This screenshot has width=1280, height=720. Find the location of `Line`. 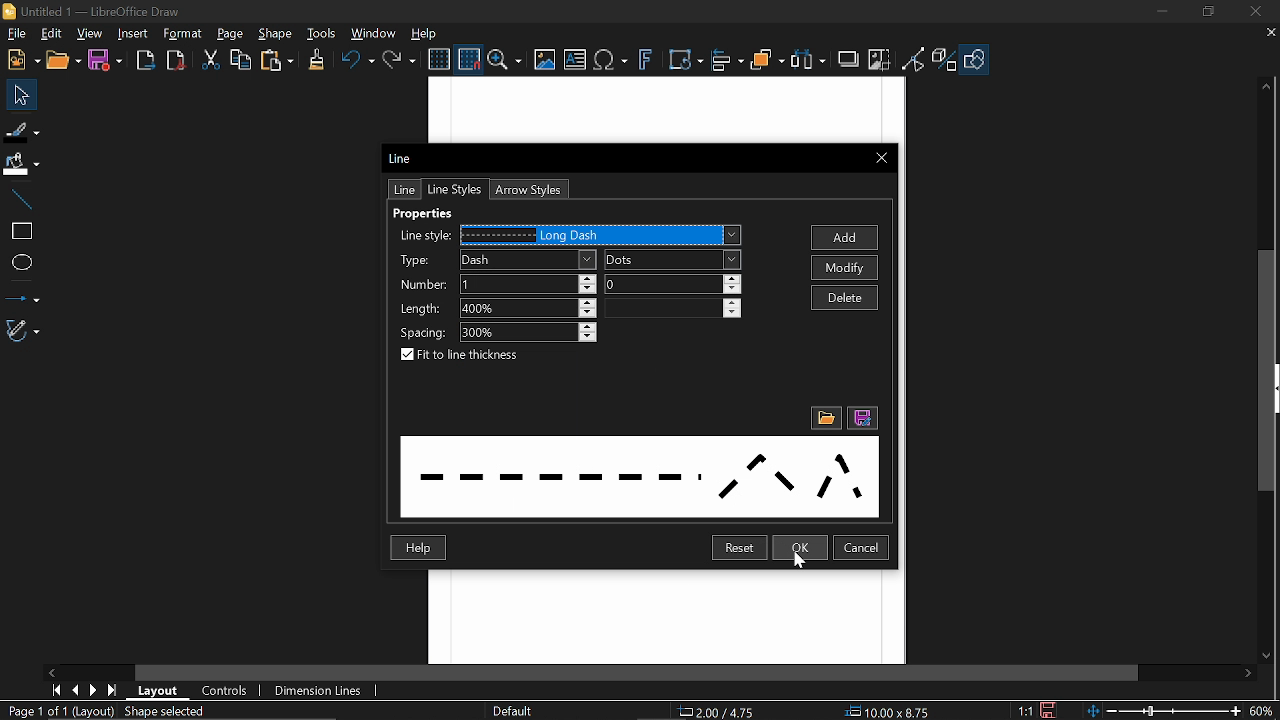

Line is located at coordinates (400, 158).